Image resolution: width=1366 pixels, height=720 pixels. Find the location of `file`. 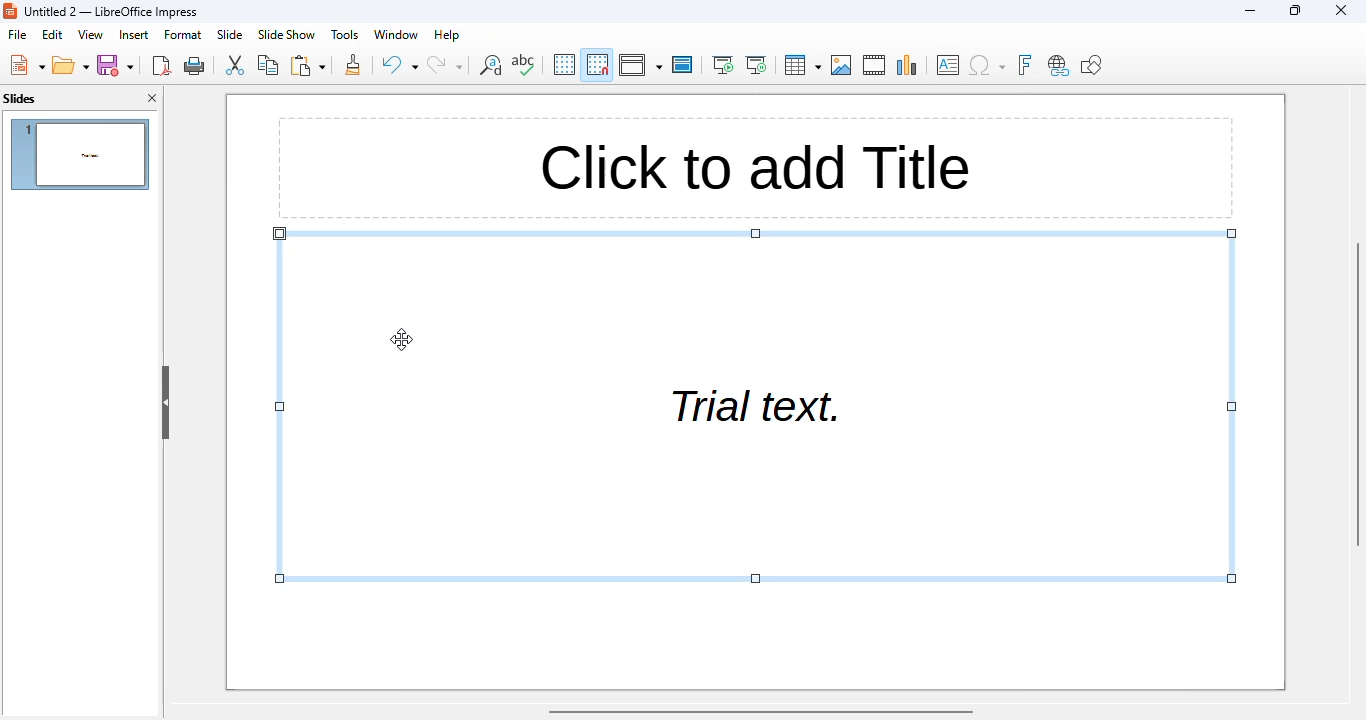

file is located at coordinates (17, 34).